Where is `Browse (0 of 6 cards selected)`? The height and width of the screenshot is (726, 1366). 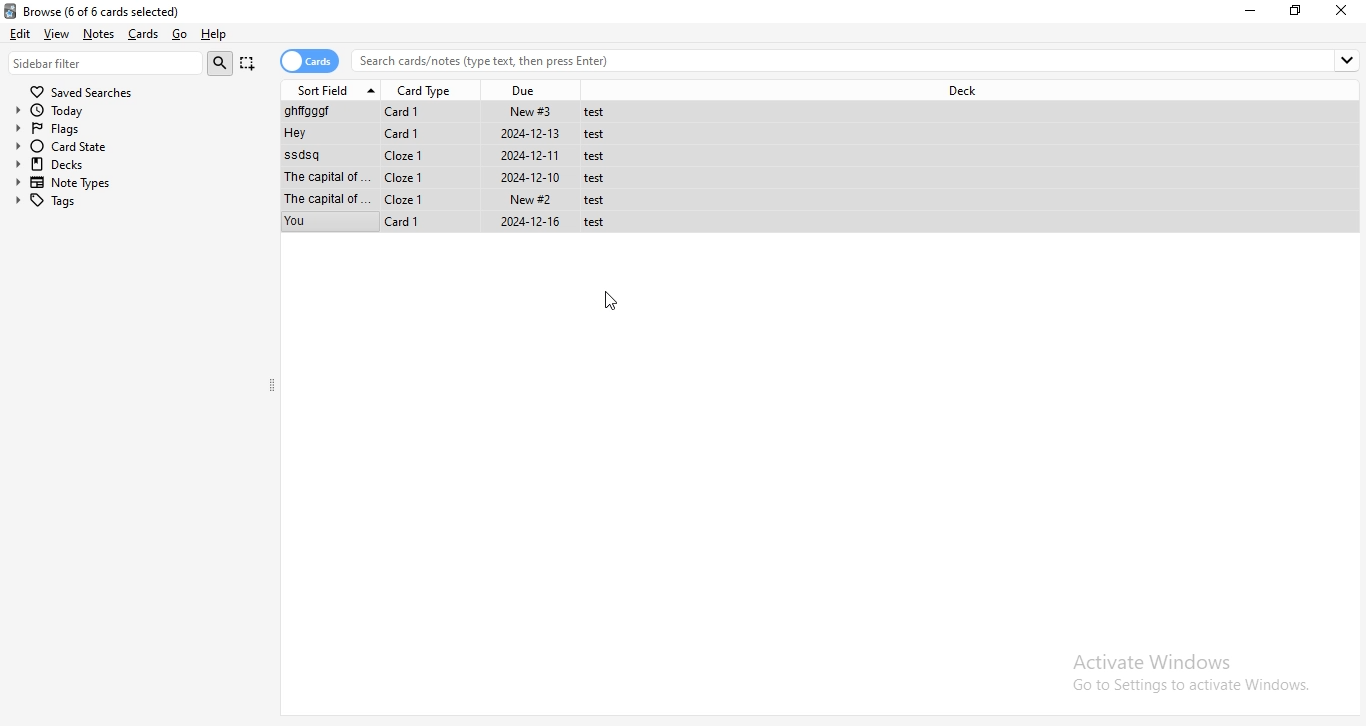
Browse (0 of 6 cards selected) is located at coordinates (111, 10).